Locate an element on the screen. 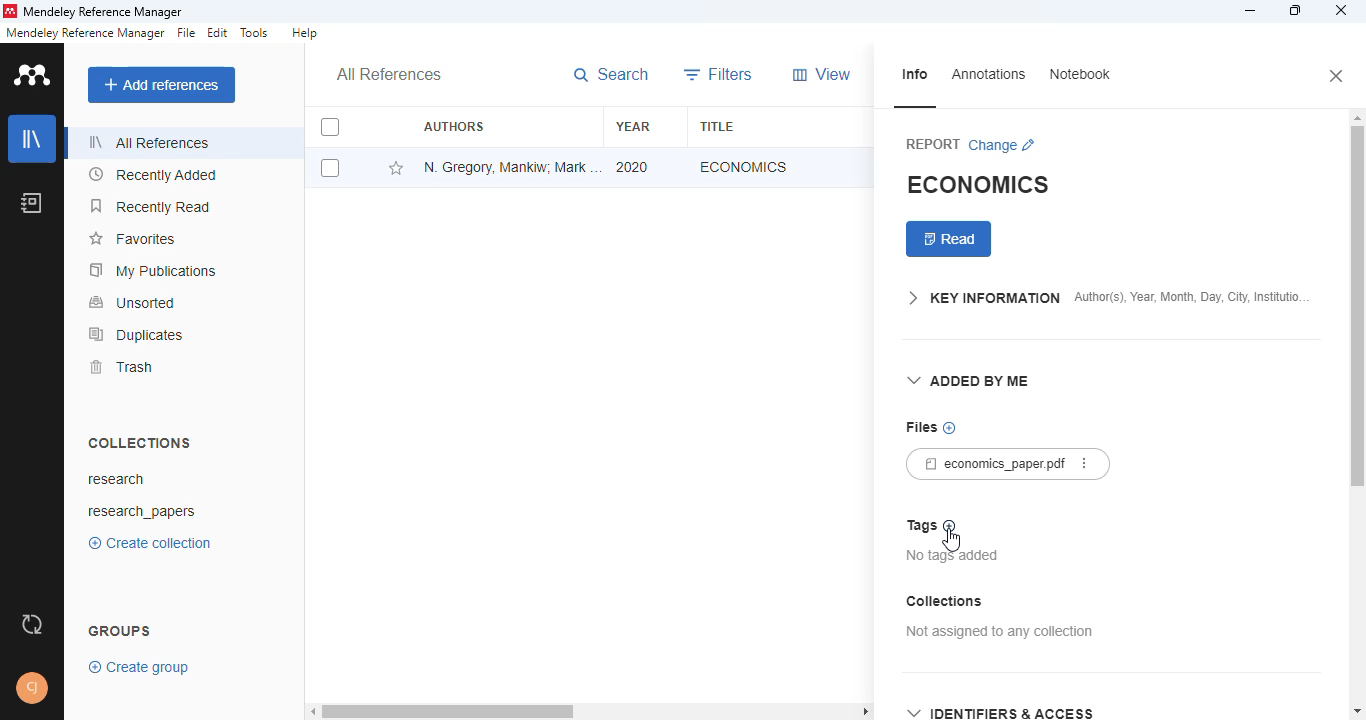  research_papers is located at coordinates (141, 512).